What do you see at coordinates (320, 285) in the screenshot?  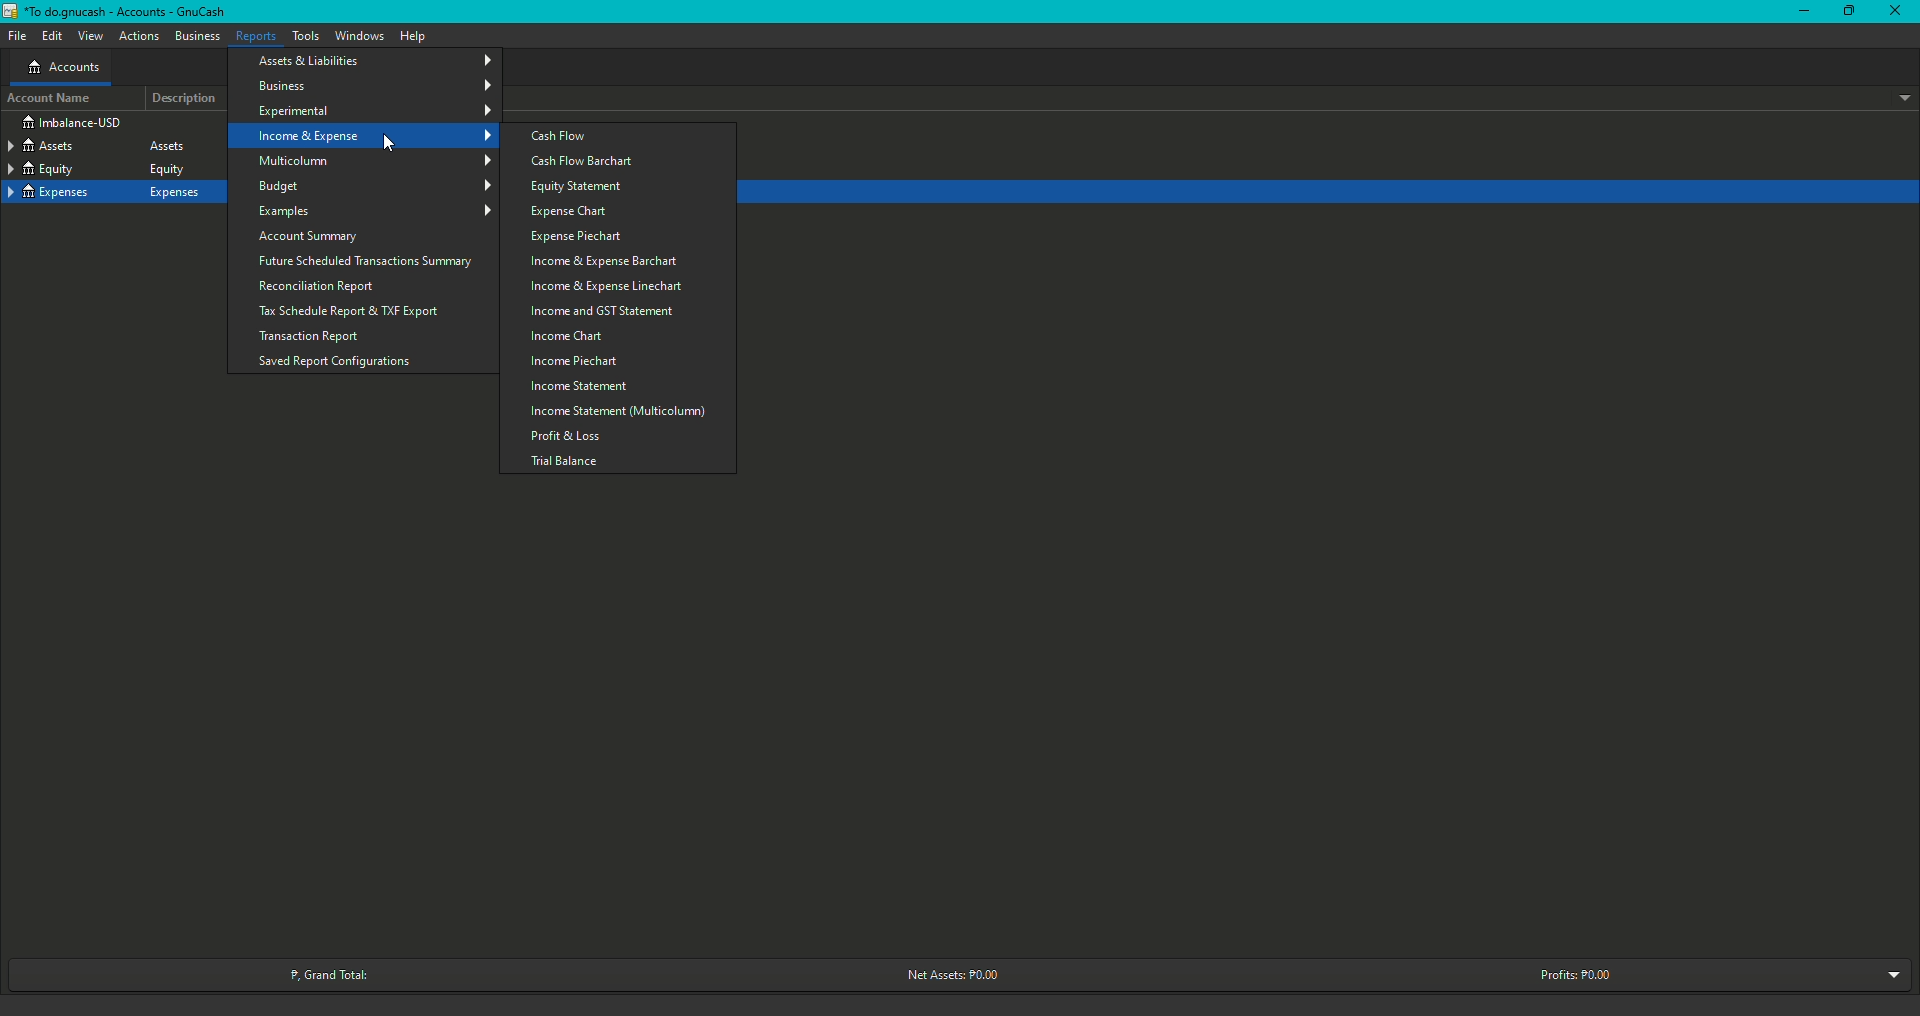 I see `Reconciliation Report` at bounding box center [320, 285].